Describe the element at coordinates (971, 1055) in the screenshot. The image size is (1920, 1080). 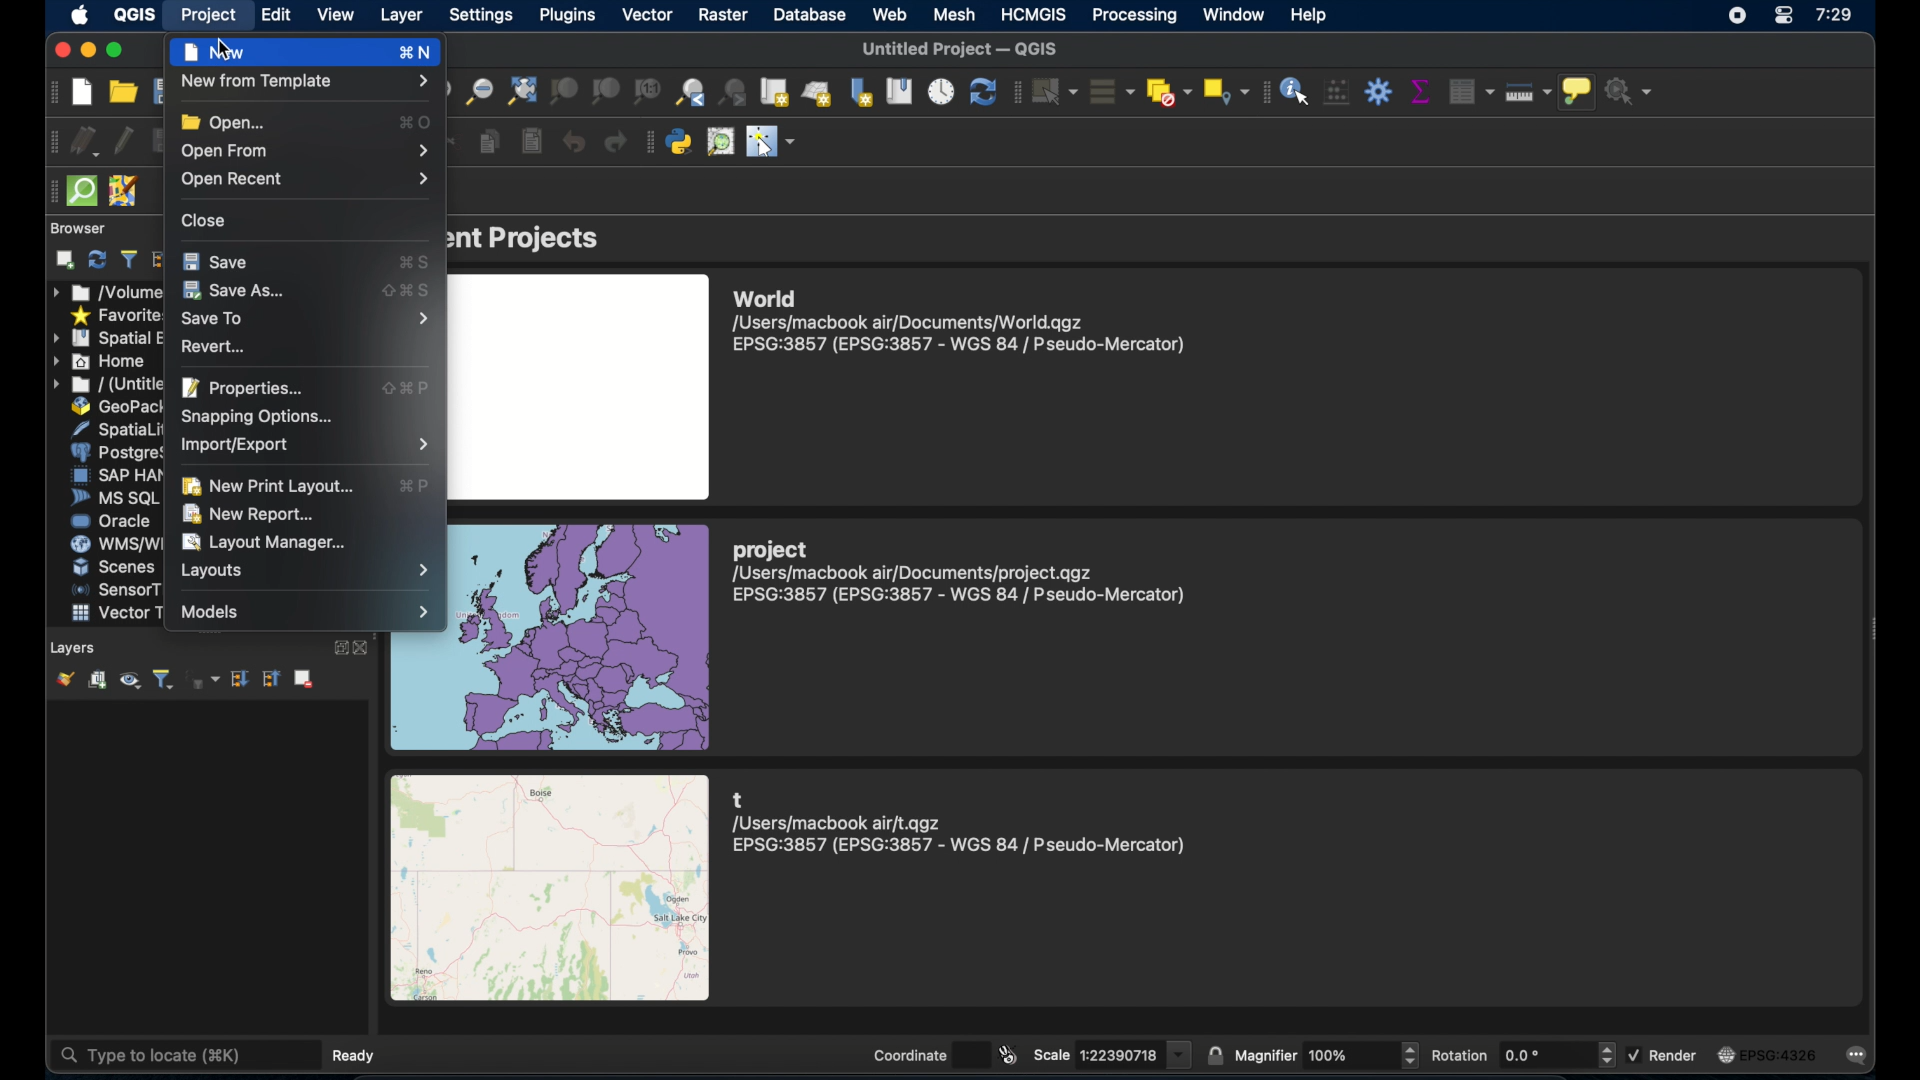
I see `coordinate value` at that location.